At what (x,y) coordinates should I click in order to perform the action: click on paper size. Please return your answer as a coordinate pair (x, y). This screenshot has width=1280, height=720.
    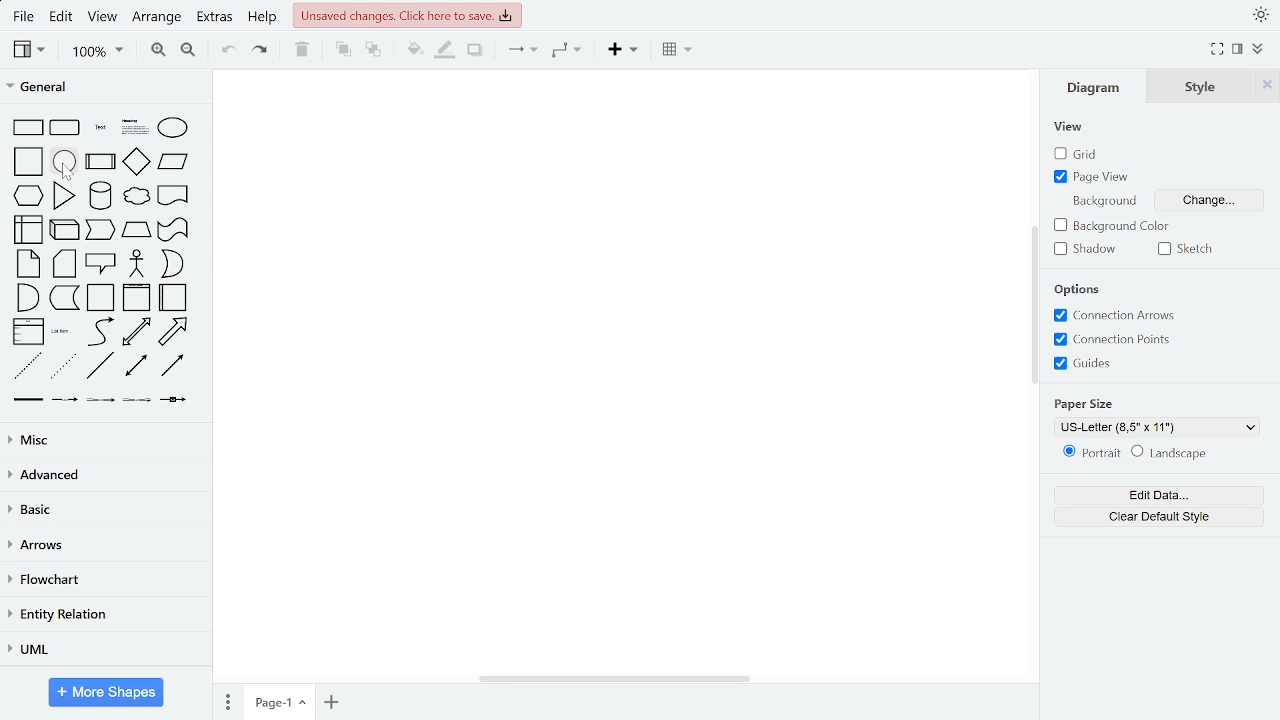
    Looking at the image, I should click on (1092, 403).